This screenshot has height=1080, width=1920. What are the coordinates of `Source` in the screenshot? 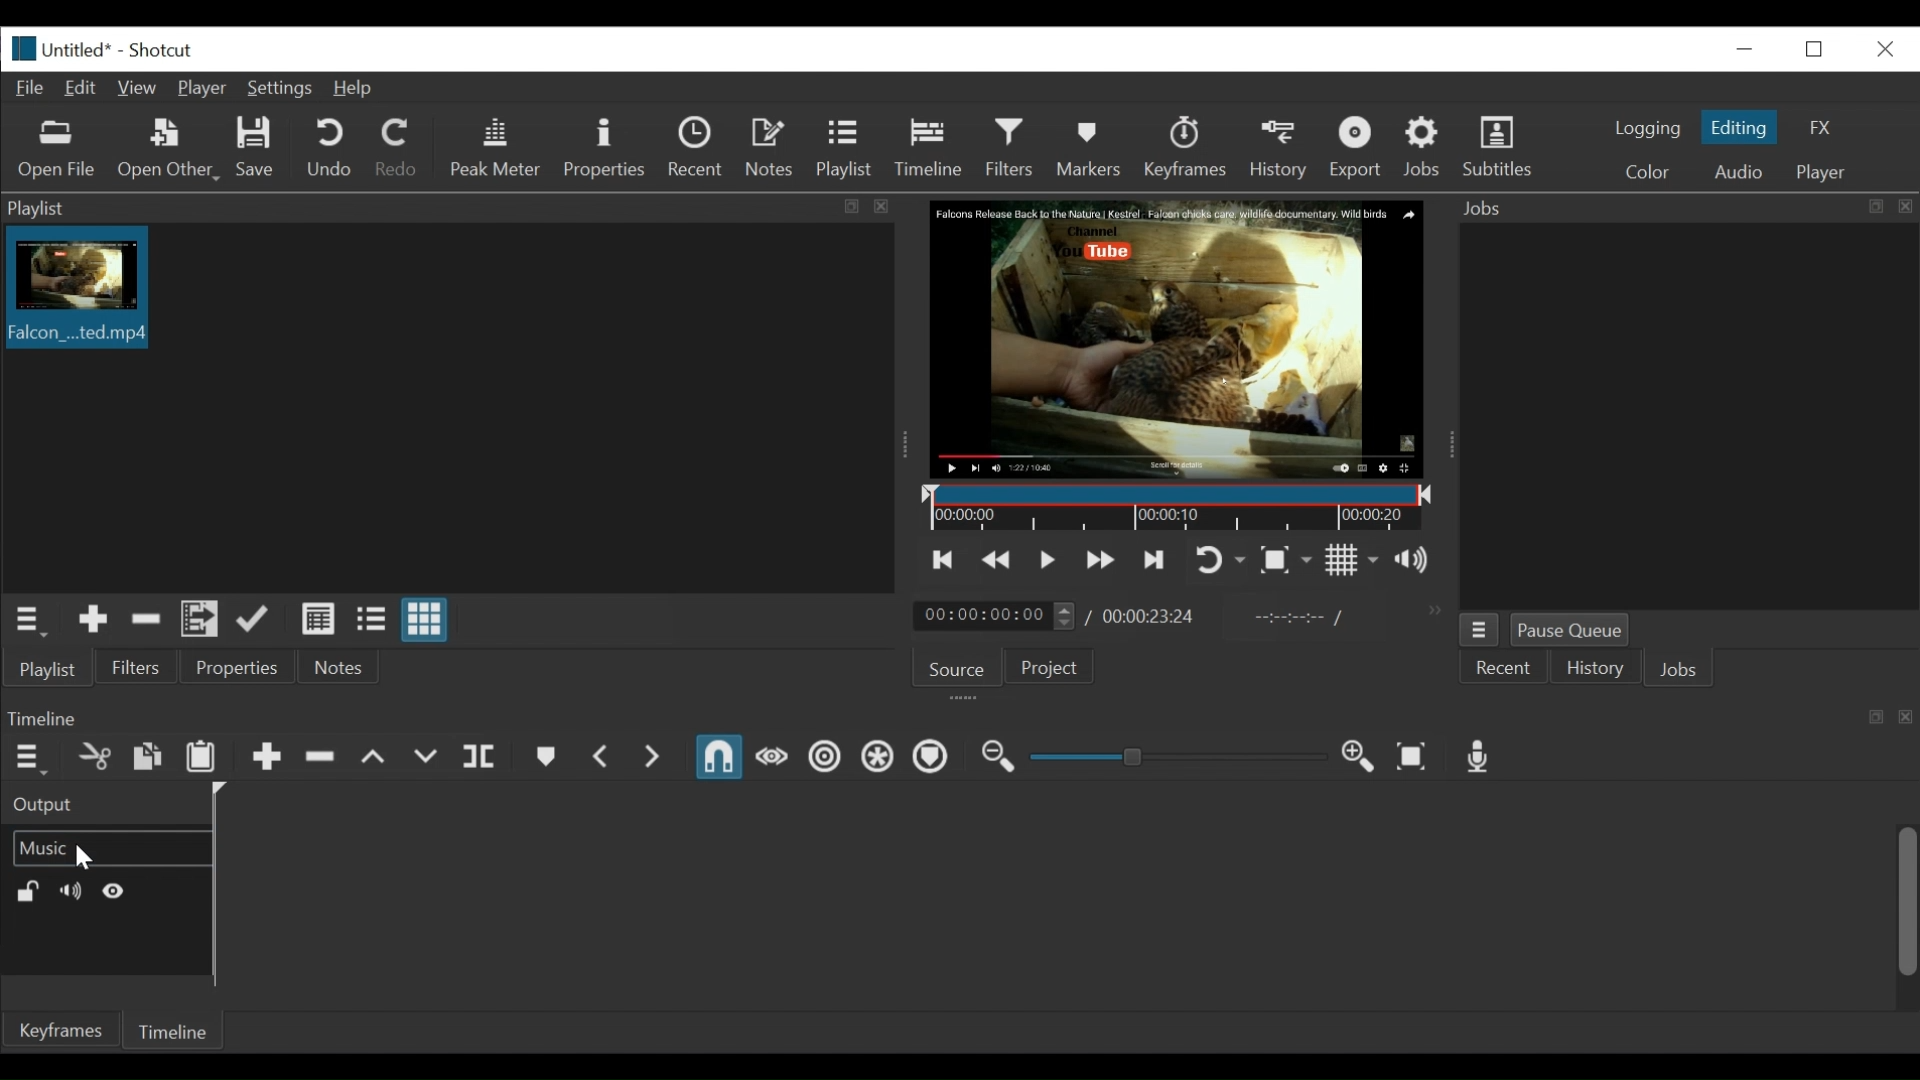 It's located at (952, 667).